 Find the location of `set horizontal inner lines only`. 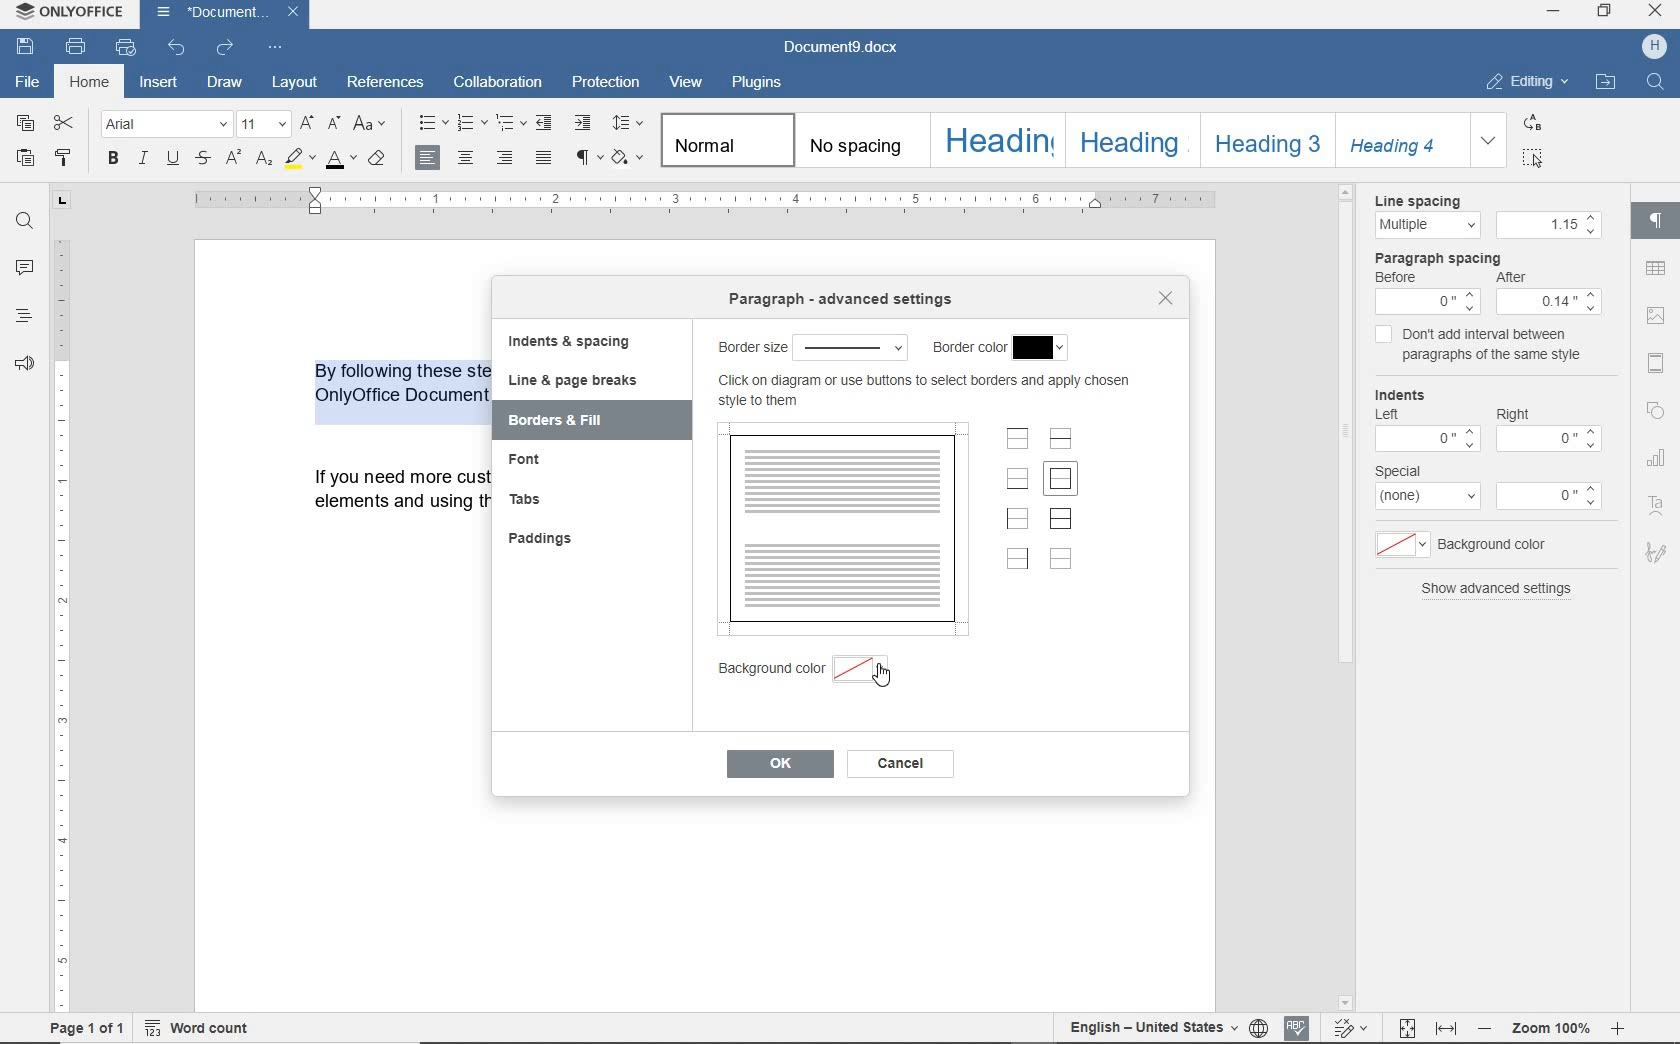

set horizontal inner lines only is located at coordinates (1061, 438).